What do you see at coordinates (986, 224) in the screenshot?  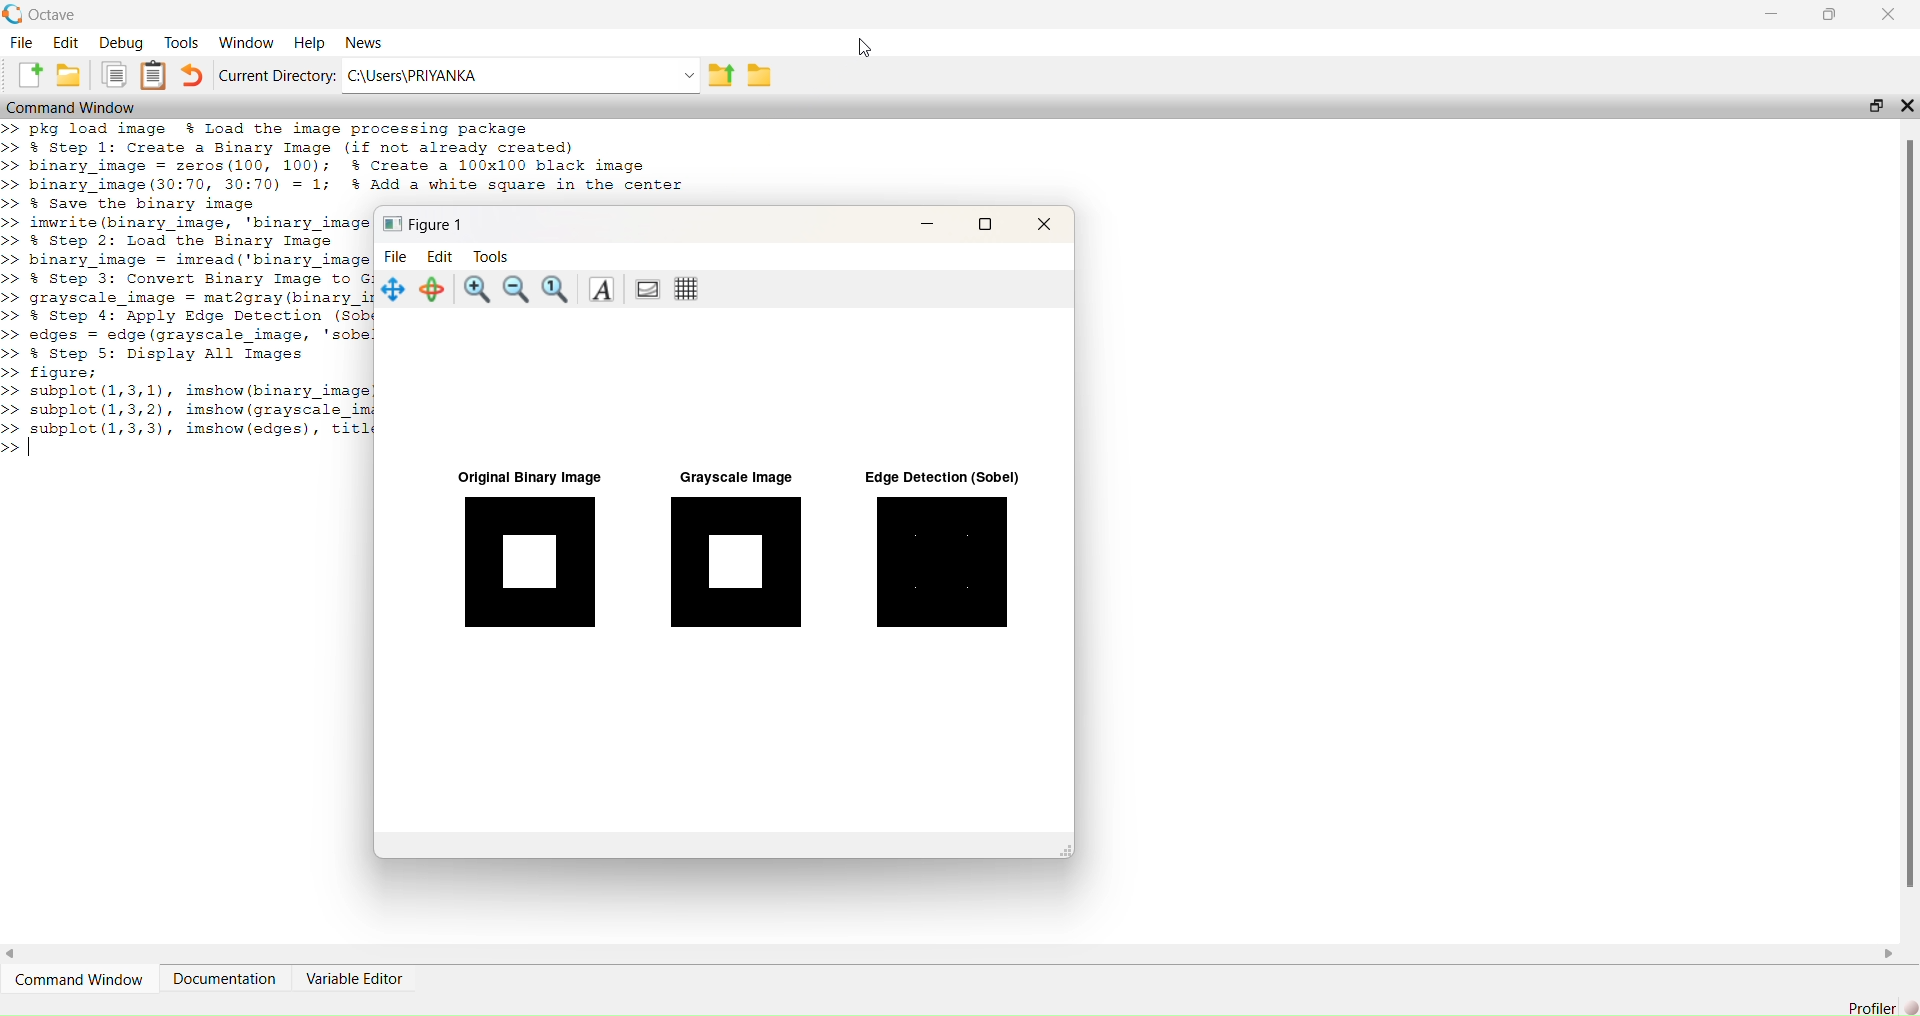 I see `maximise` at bounding box center [986, 224].